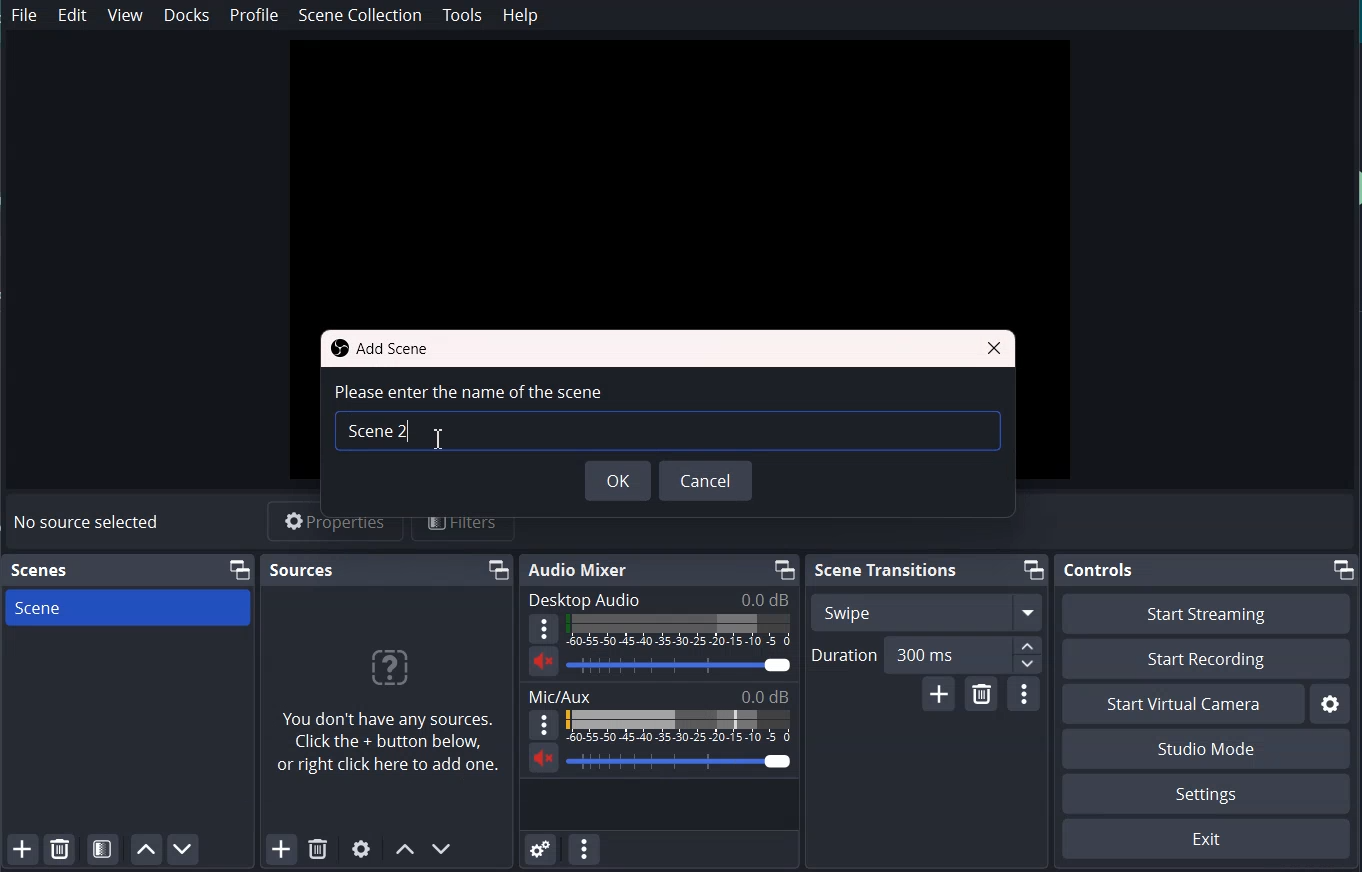 This screenshot has width=1362, height=872. What do you see at coordinates (681, 726) in the screenshot?
I see `Volume indicator` at bounding box center [681, 726].